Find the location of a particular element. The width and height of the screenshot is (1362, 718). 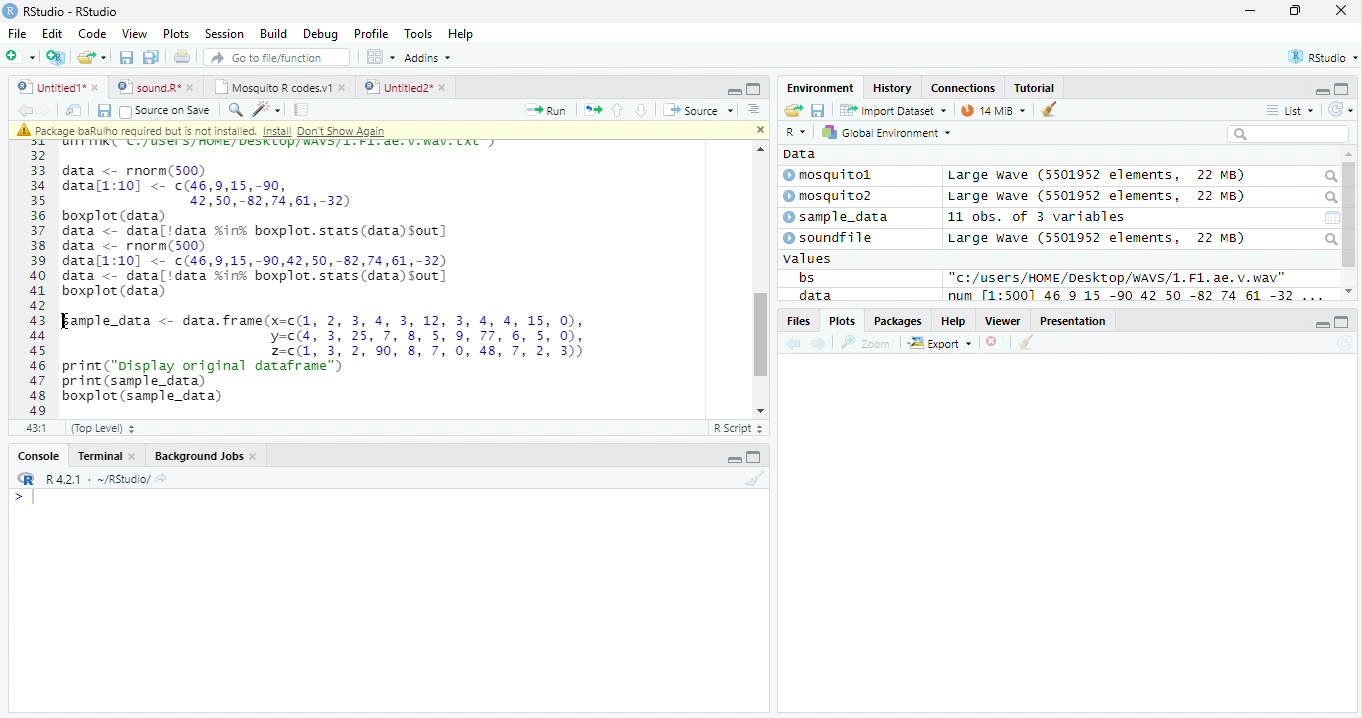

minimize is located at coordinates (732, 456).